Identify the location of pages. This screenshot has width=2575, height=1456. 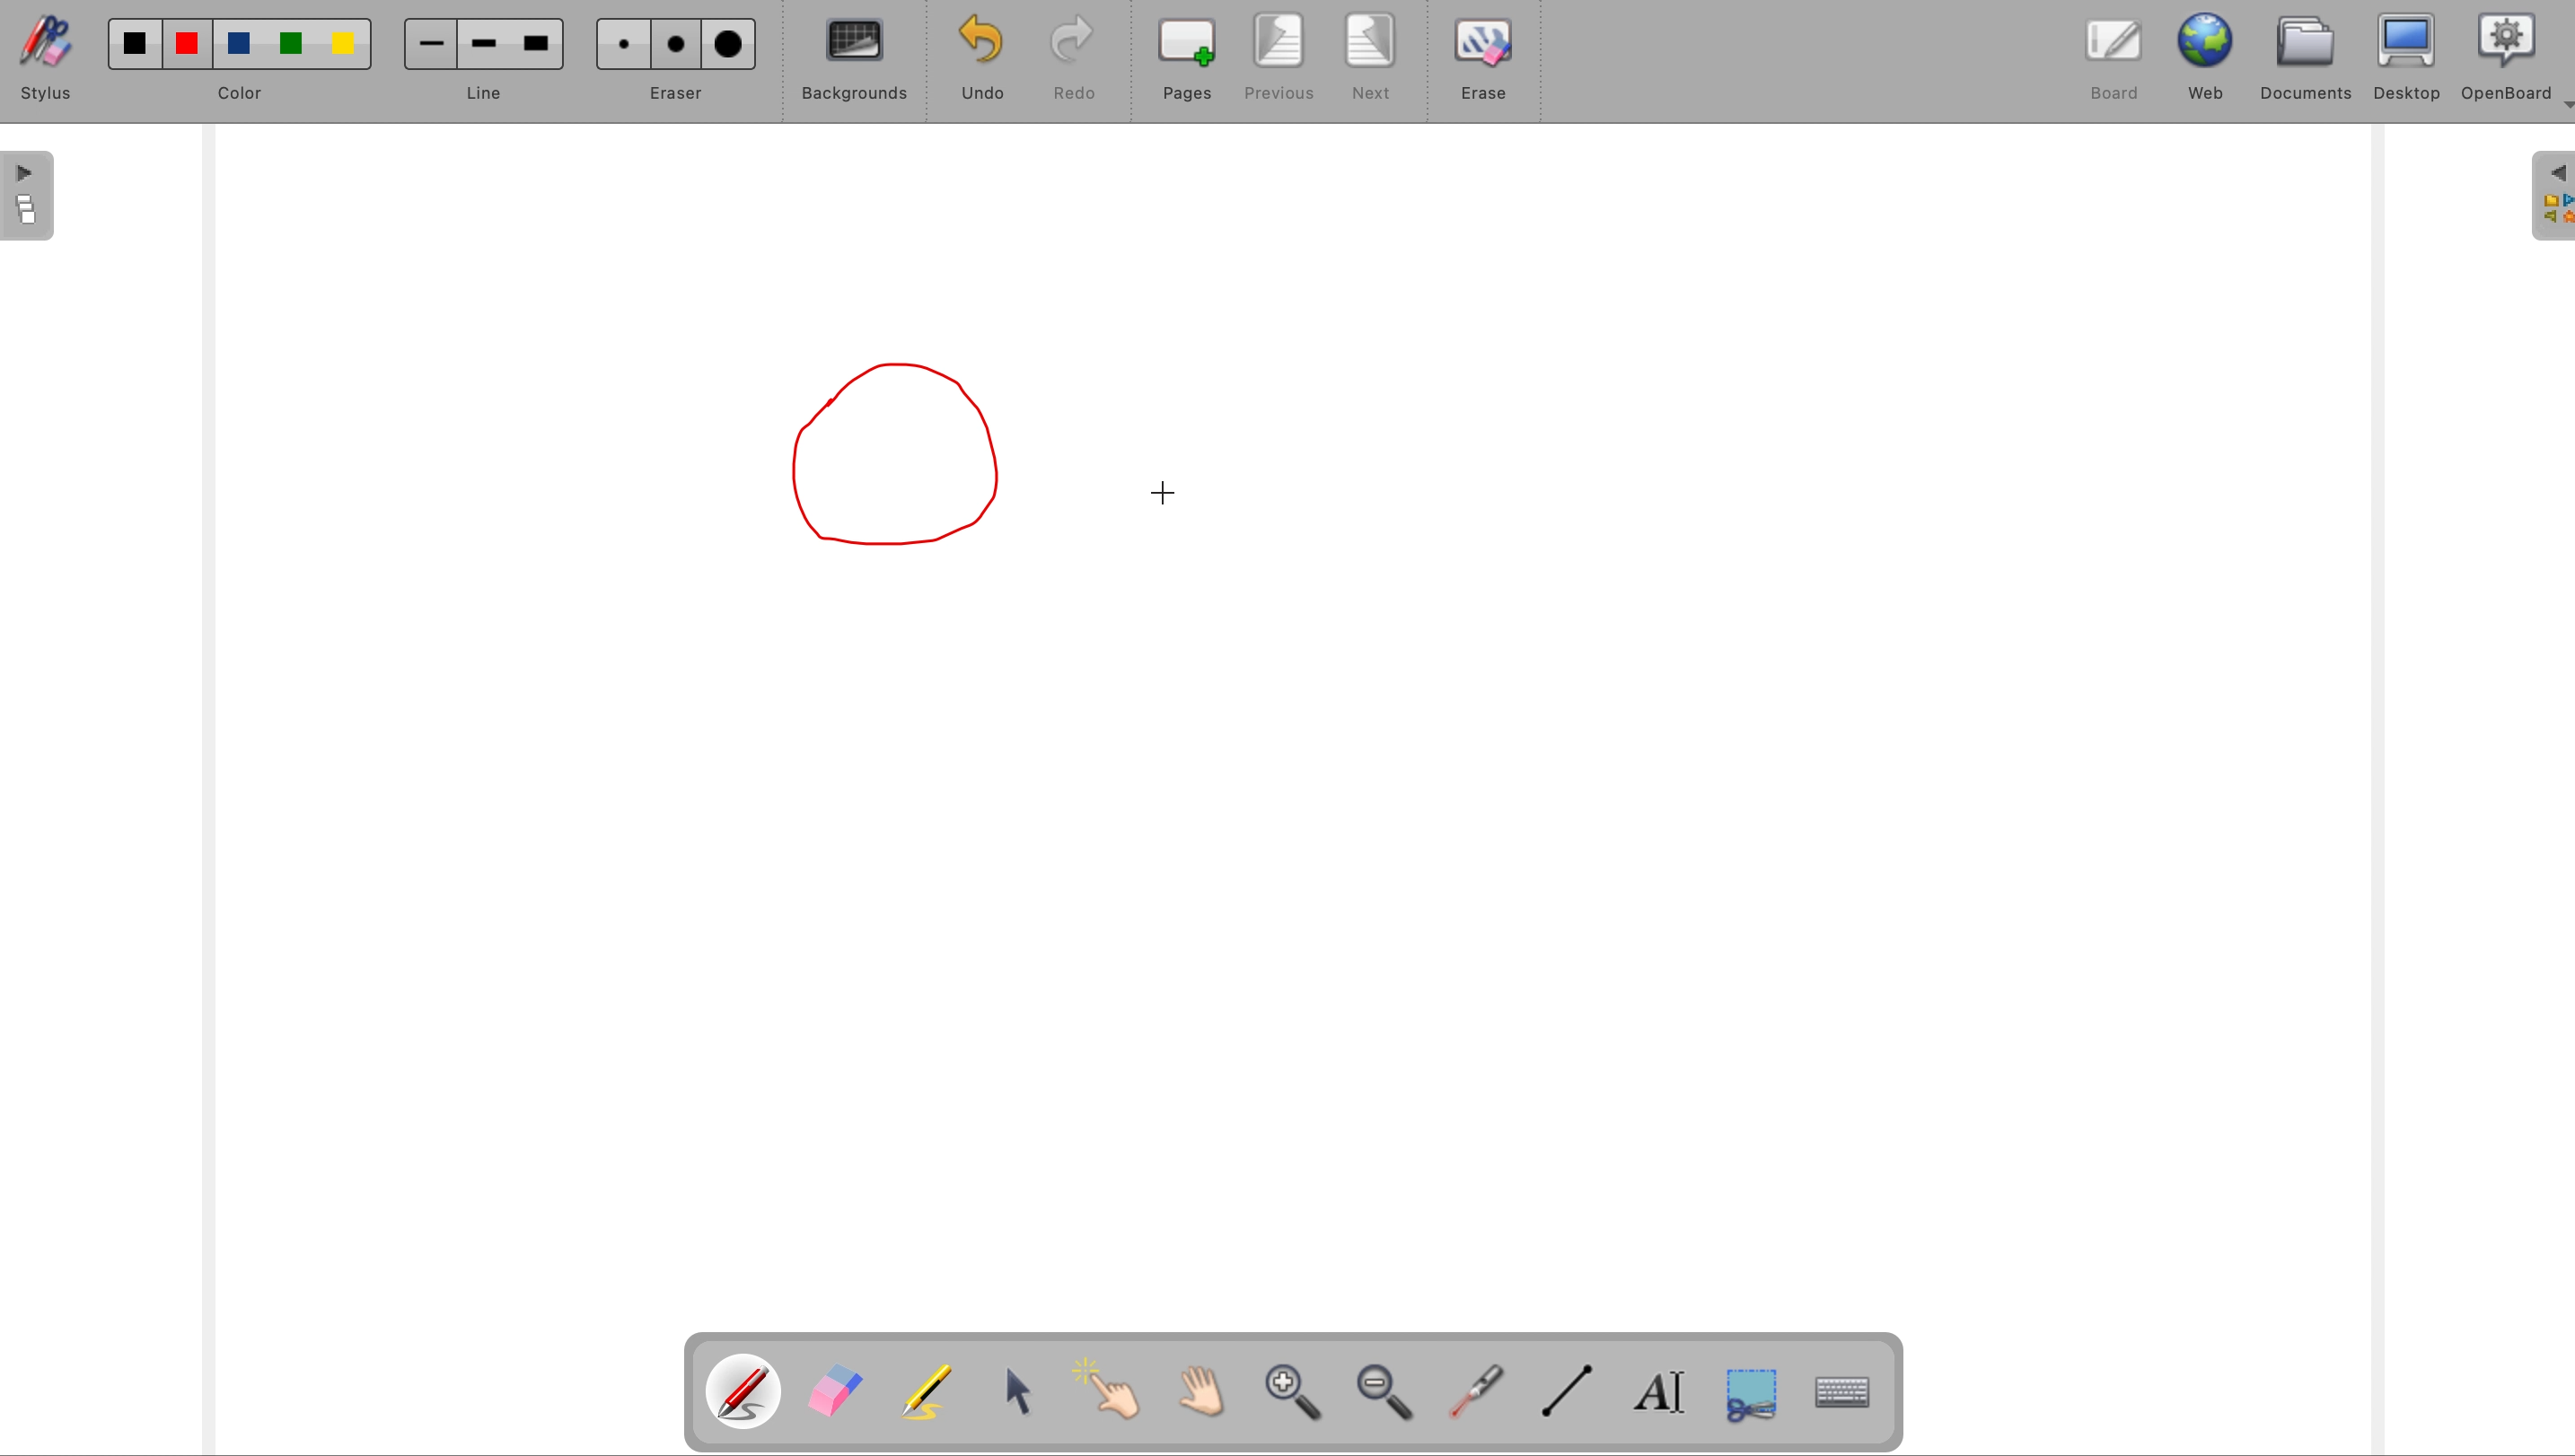
(1190, 60).